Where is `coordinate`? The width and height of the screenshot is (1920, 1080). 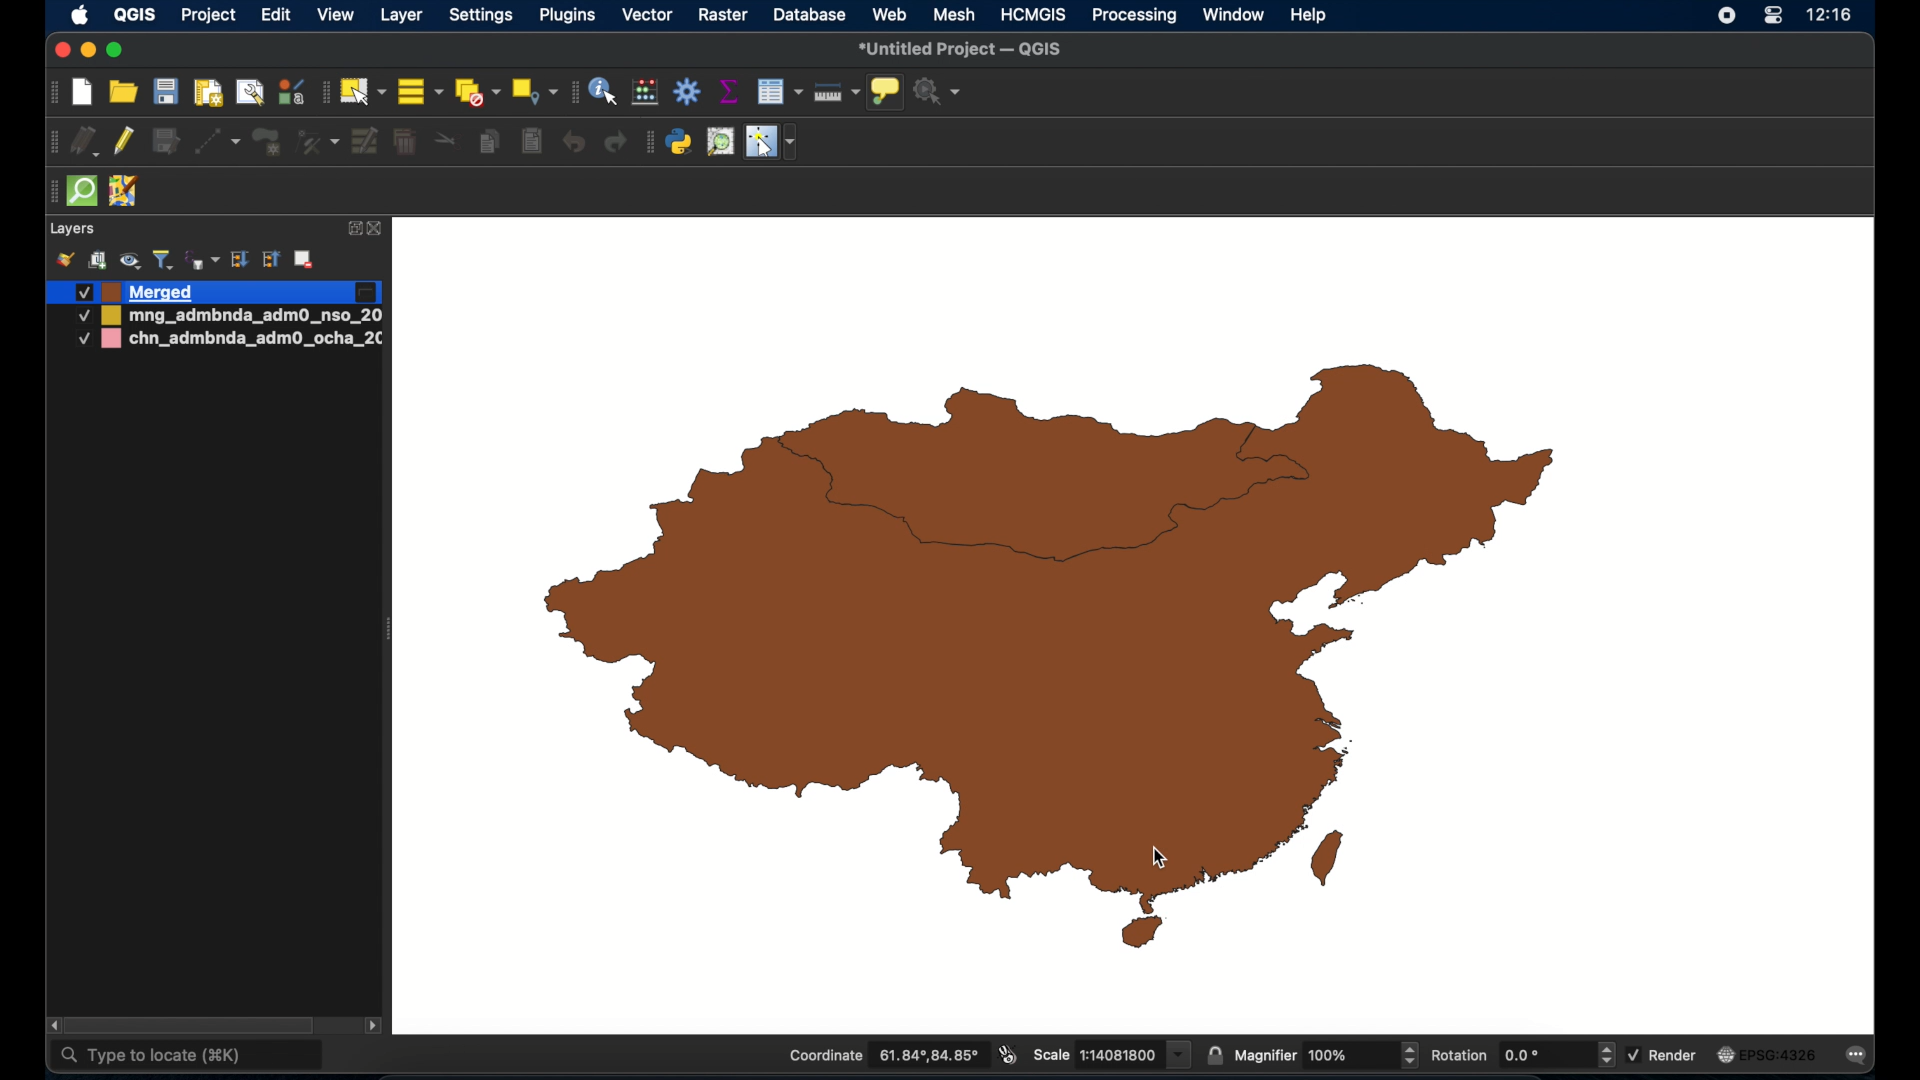 coordinate is located at coordinates (883, 1056).